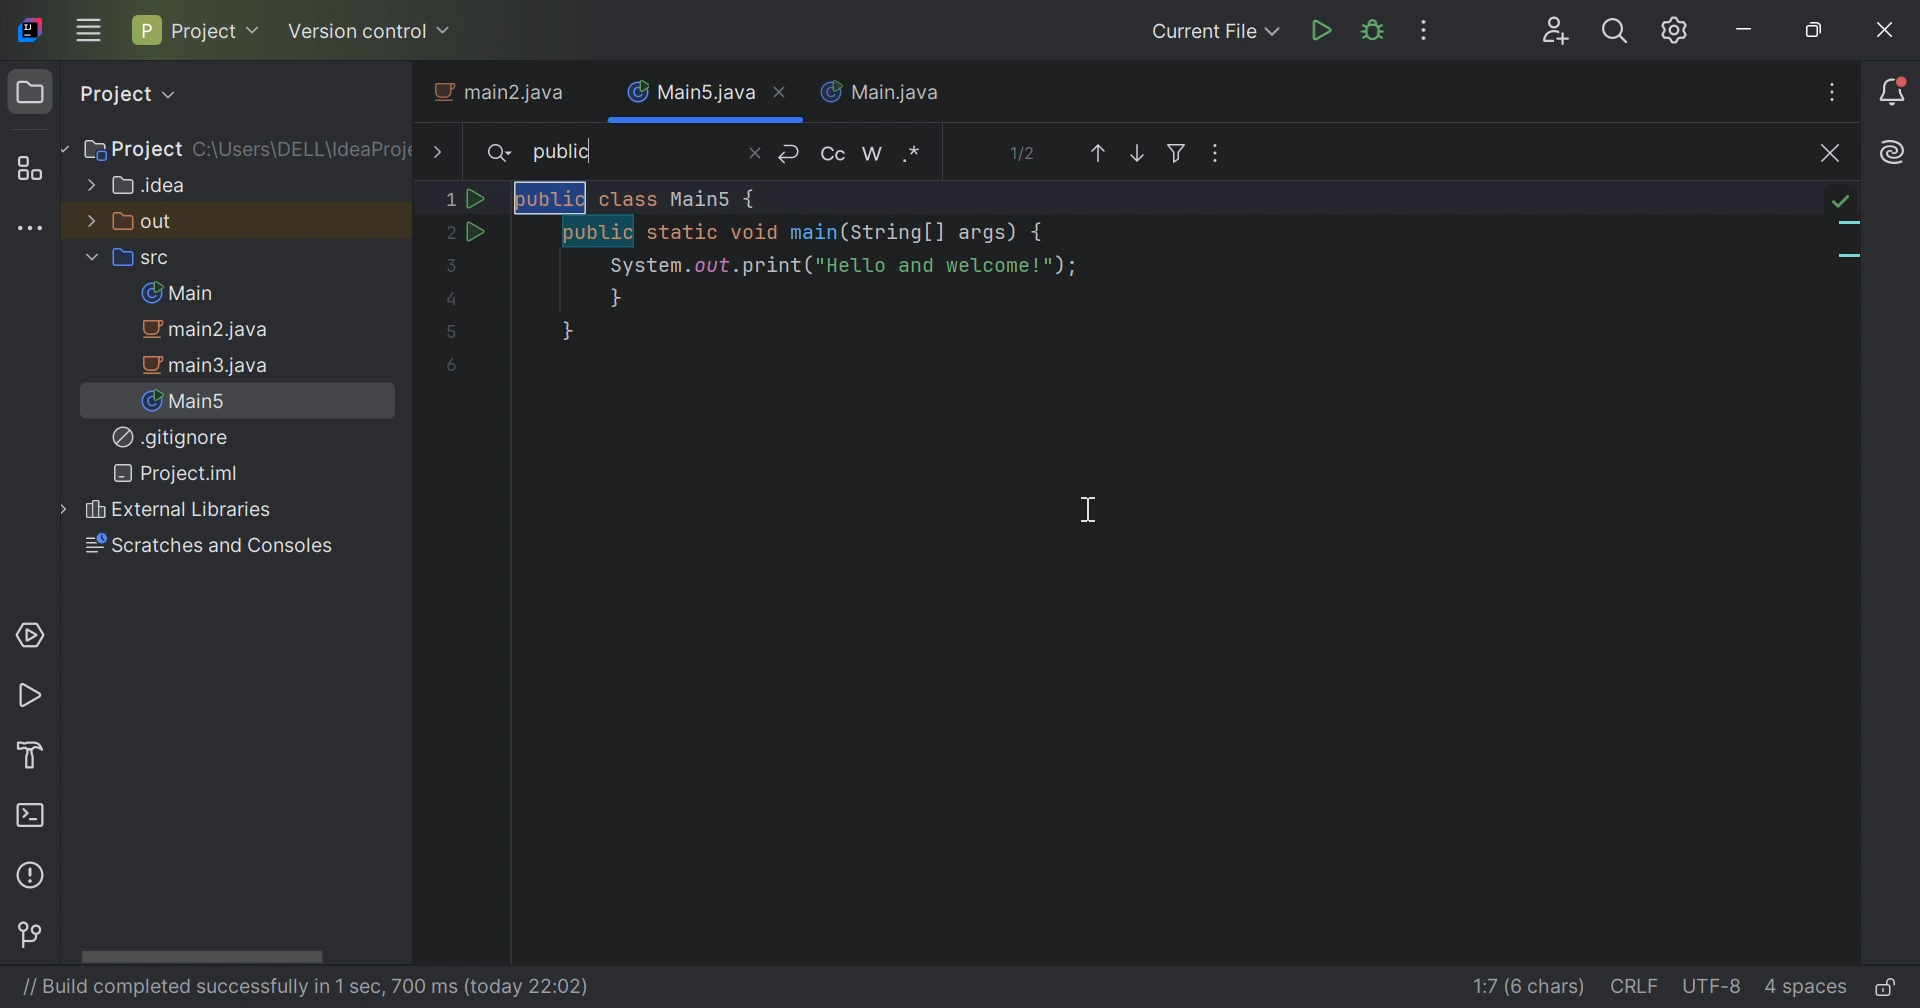 The width and height of the screenshot is (1920, 1008). Describe the element at coordinates (1139, 155) in the screenshot. I see `Next Occurrence` at that location.